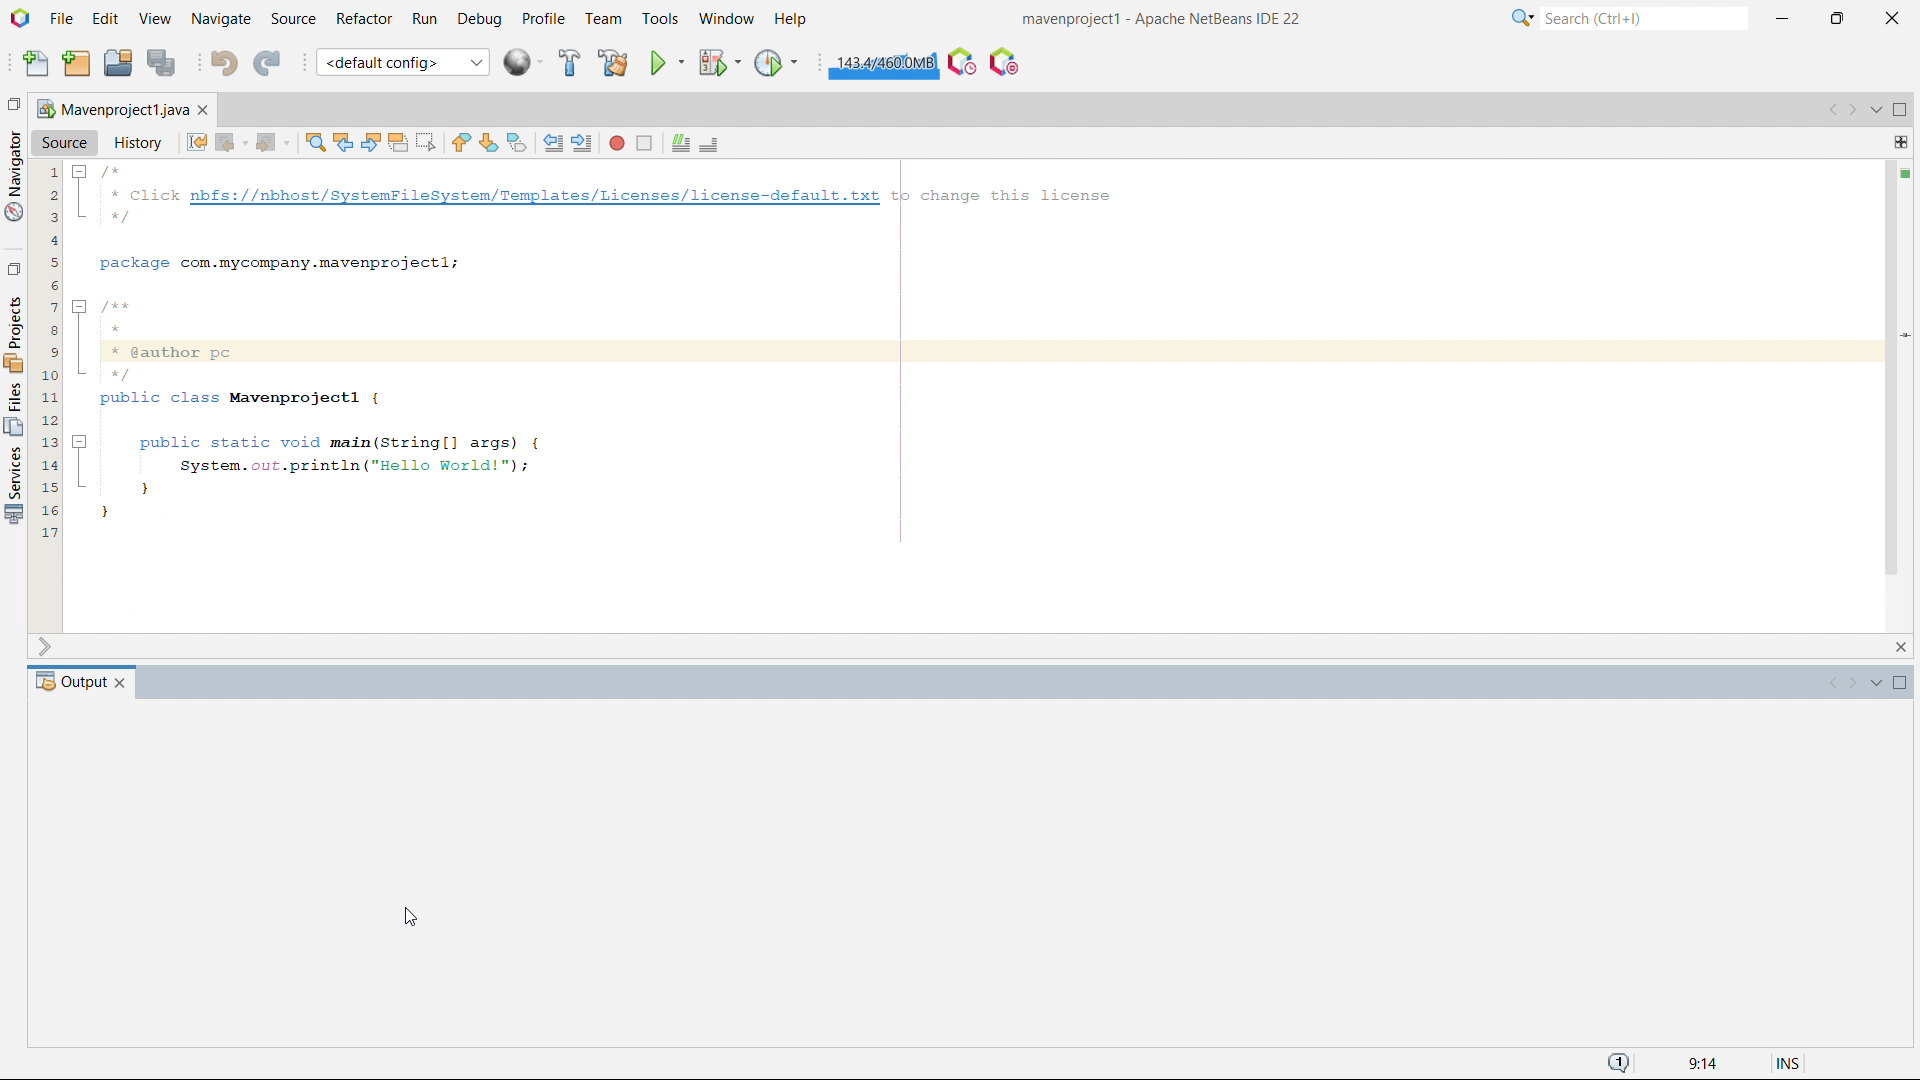 This screenshot has height=1080, width=1920. I want to click on shift line left, so click(554, 144).